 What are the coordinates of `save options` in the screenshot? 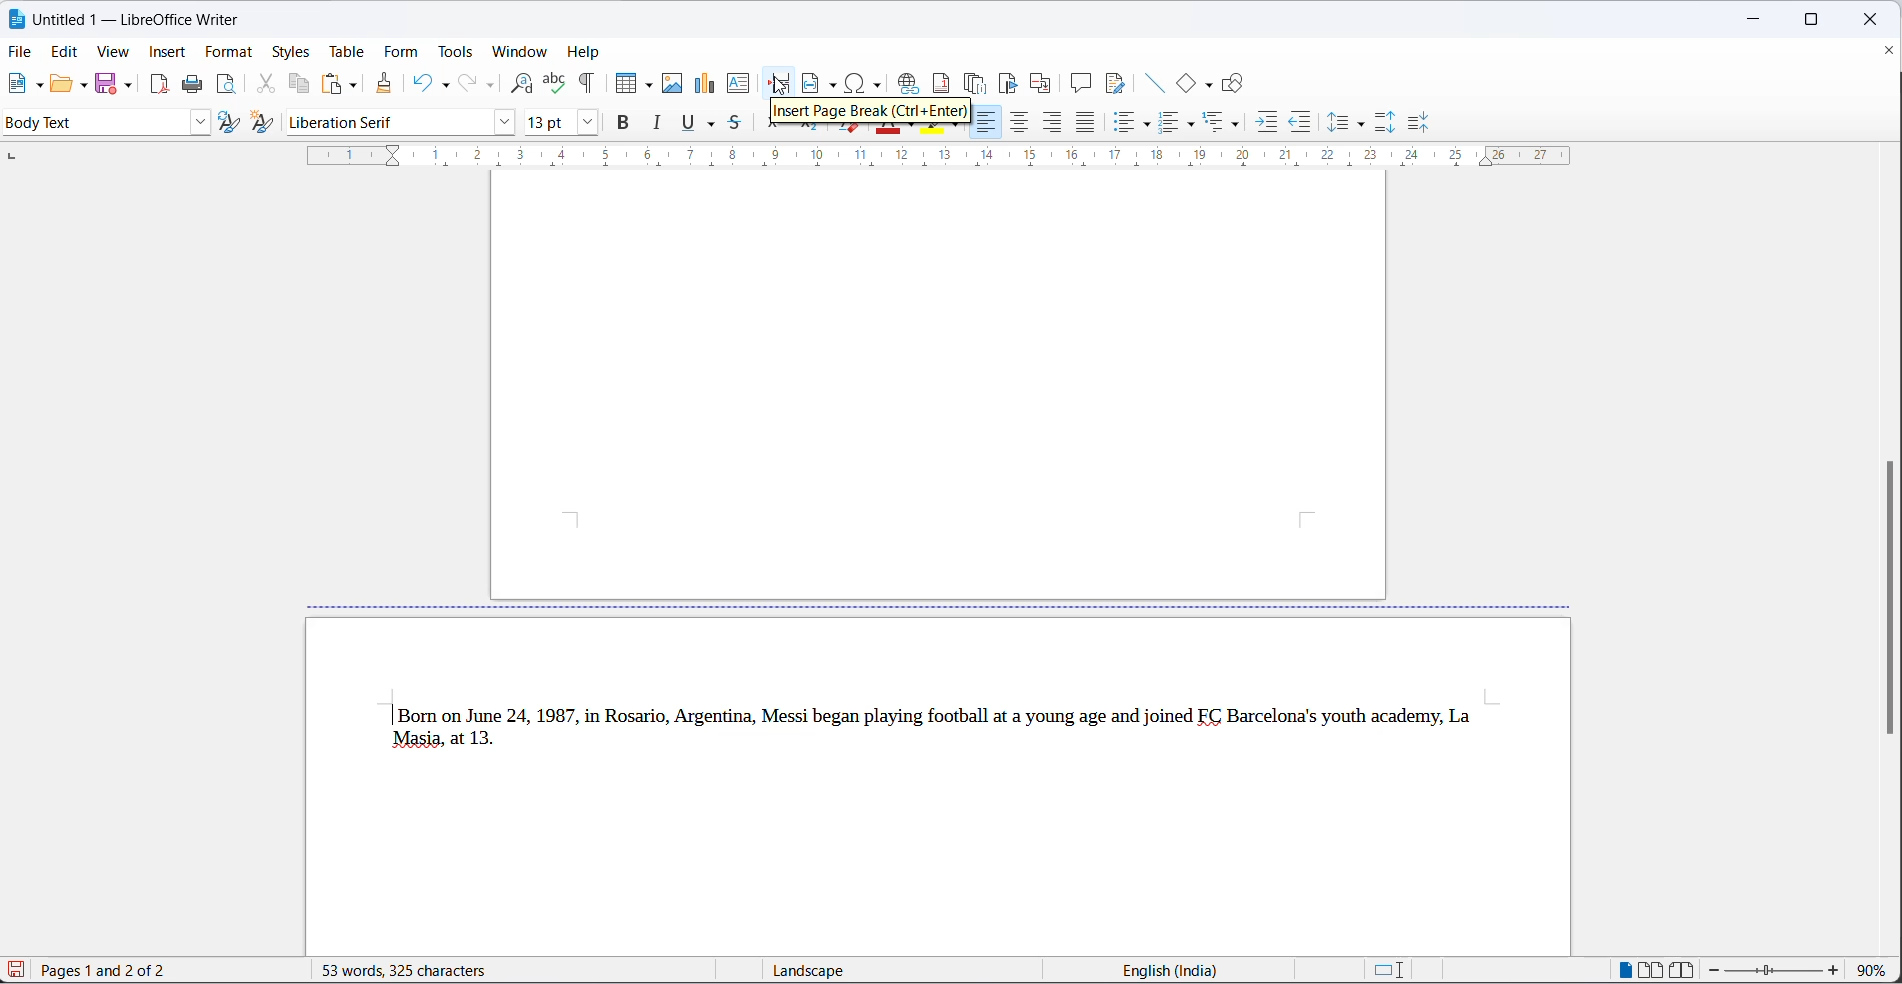 It's located at (127, 87).